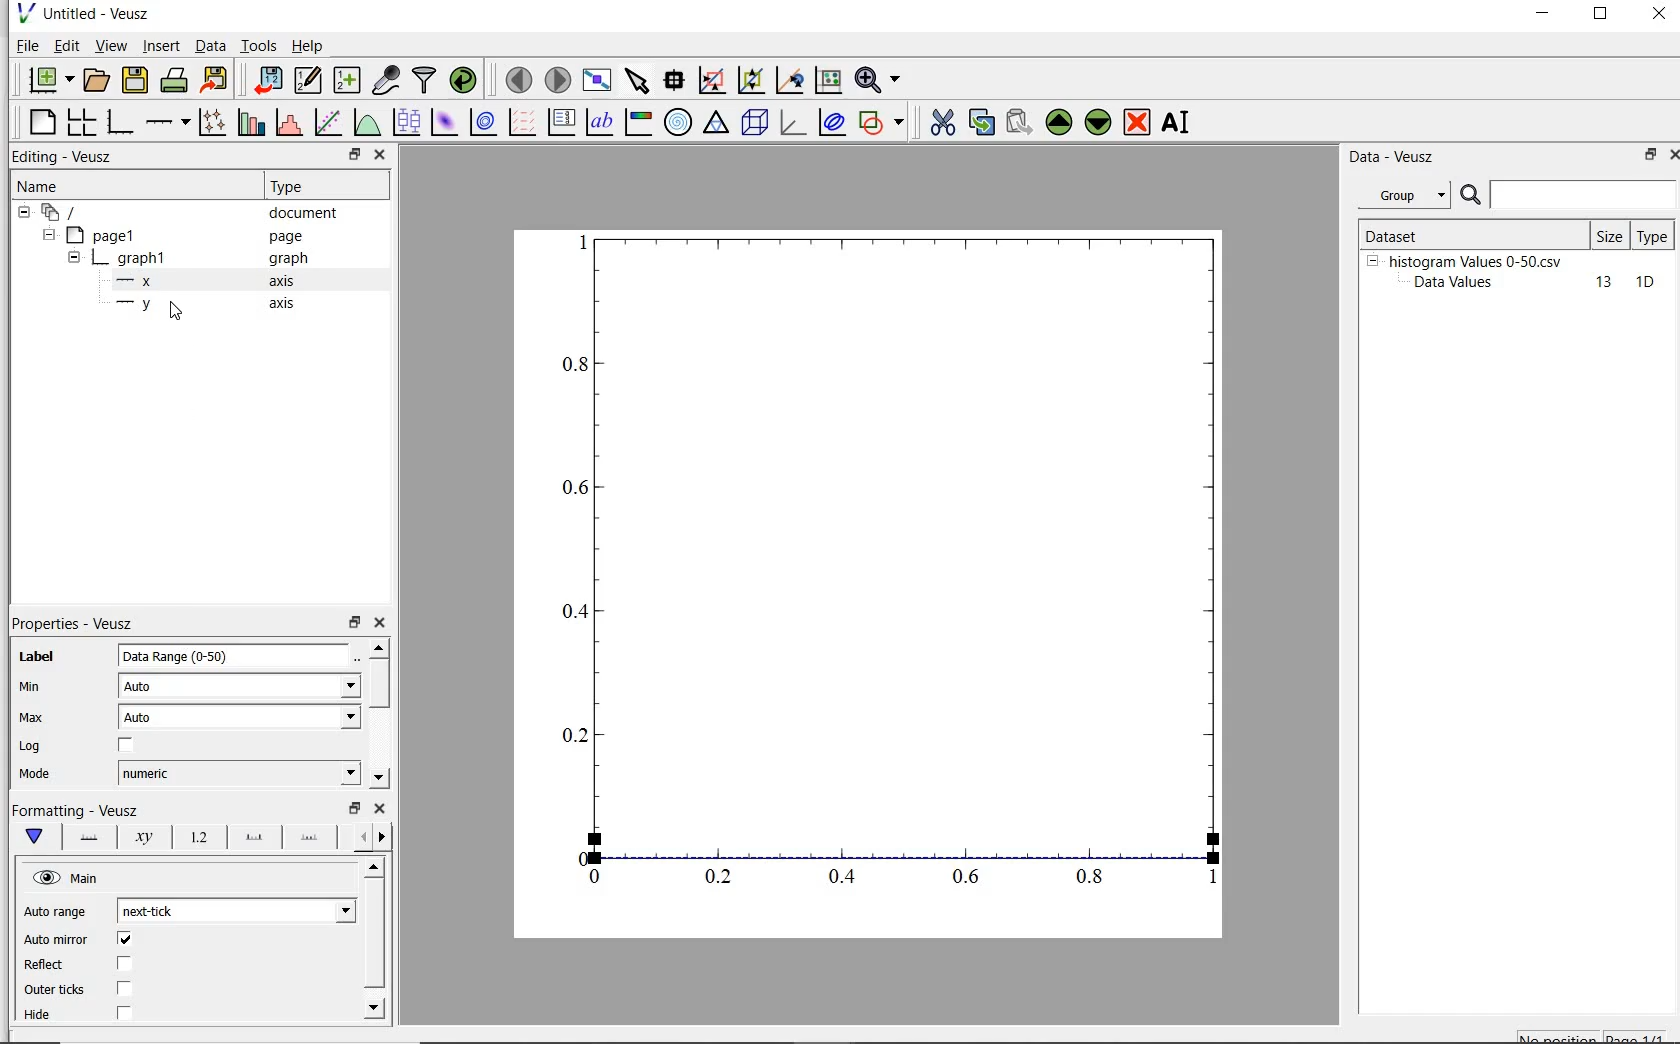  I want to click on file, so click(26, 45).